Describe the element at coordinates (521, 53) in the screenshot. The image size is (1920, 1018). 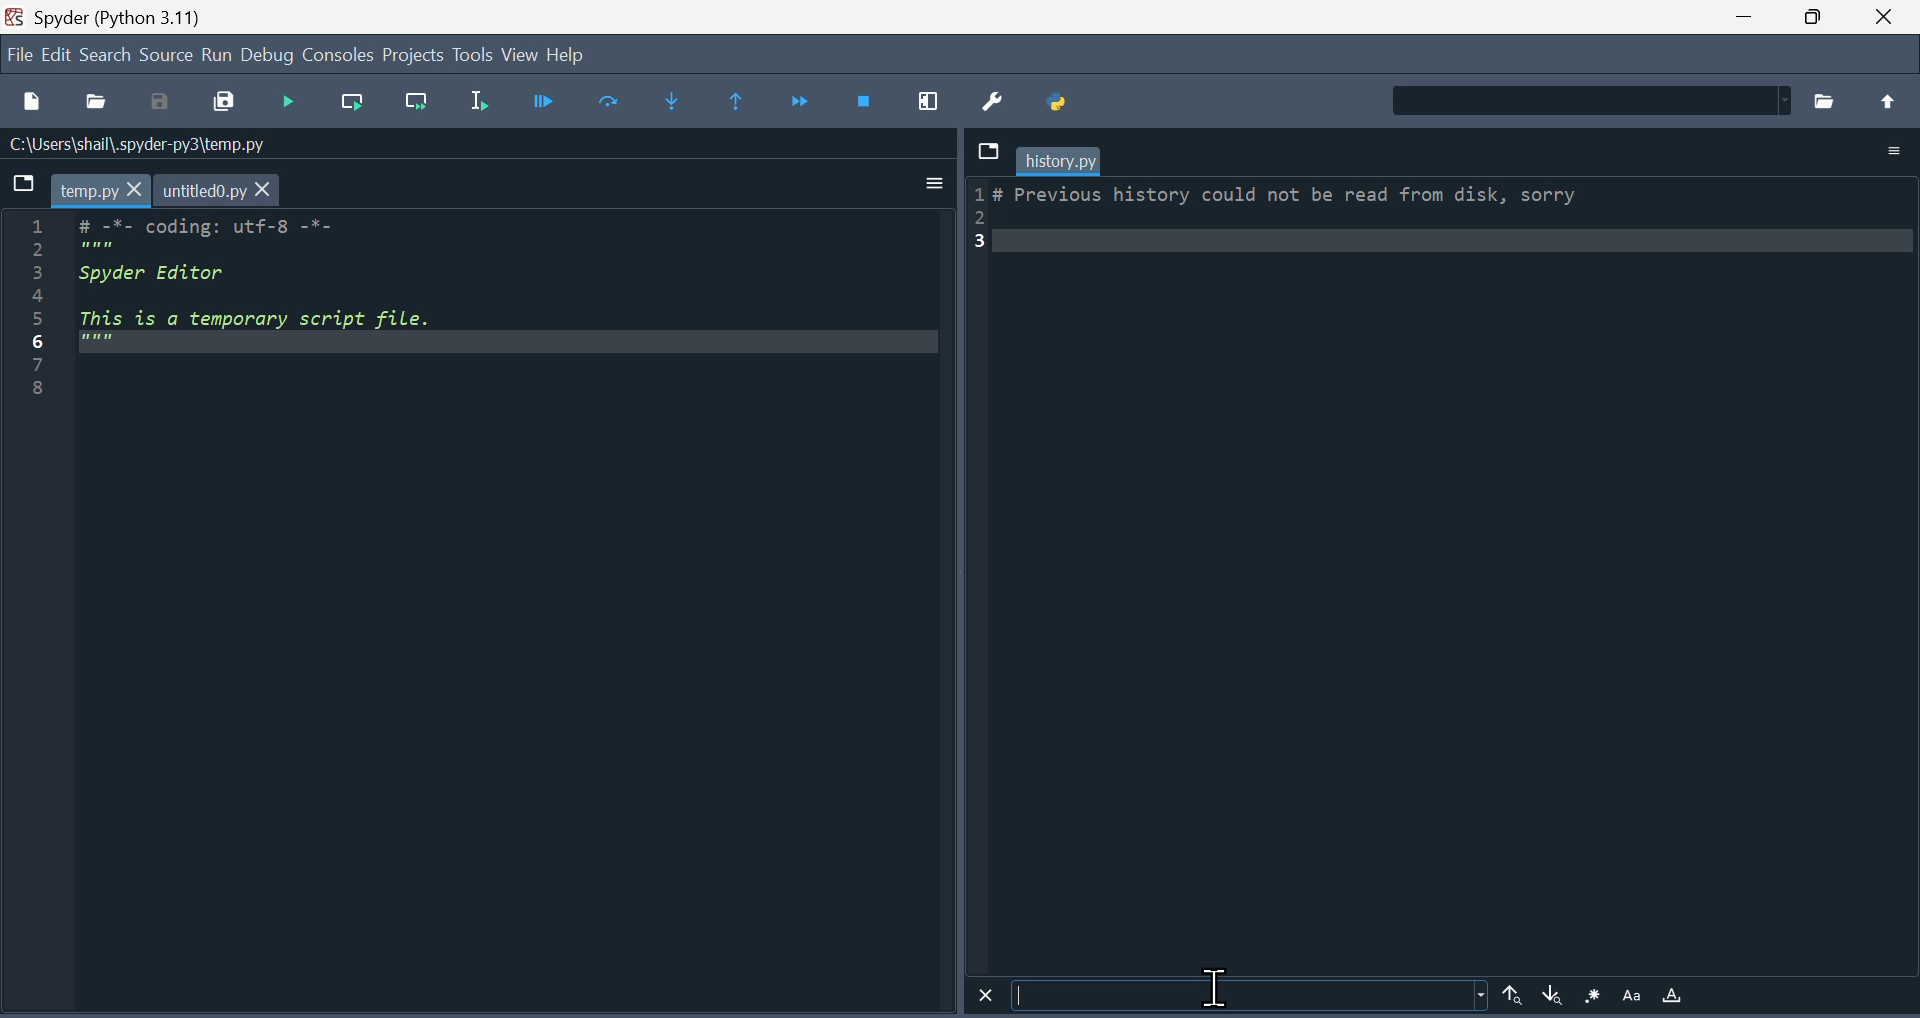
I see `view` at that location.